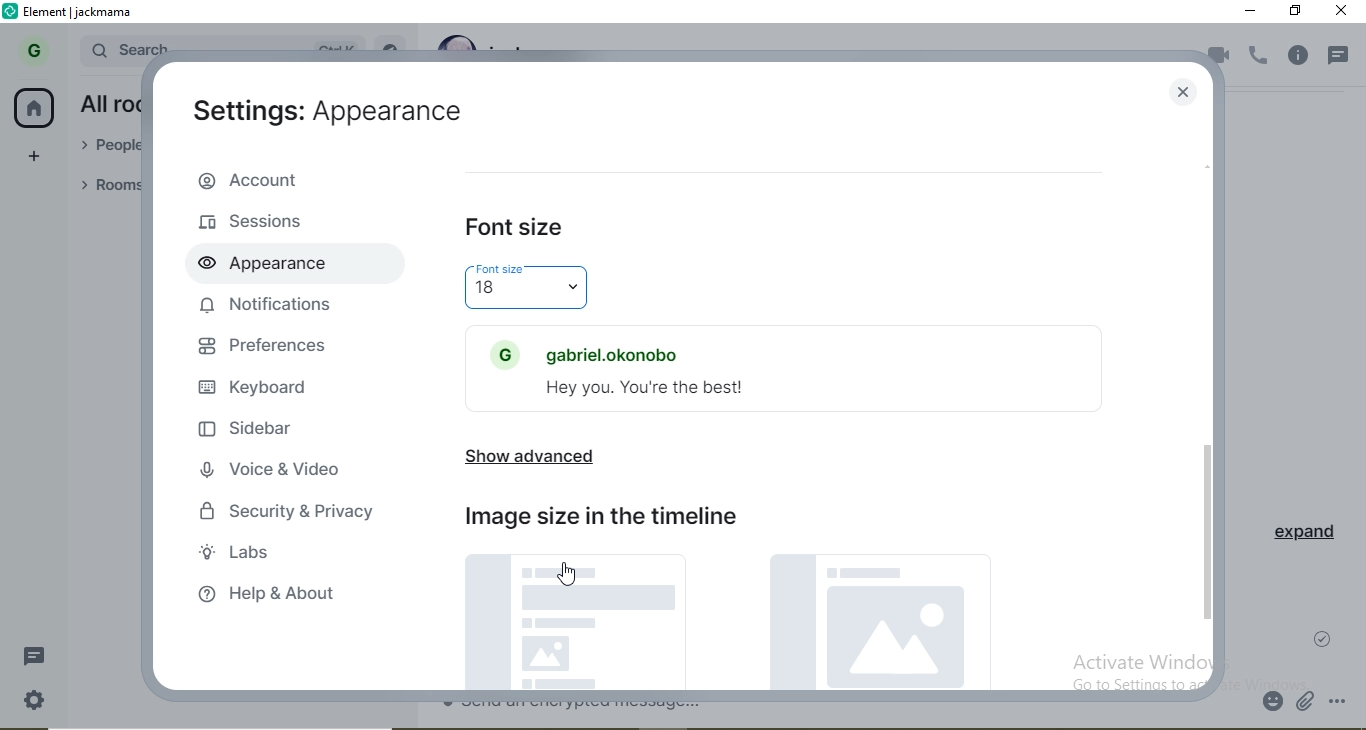 The height and width of the screenshot is (730, 1366). Describe the element at coordinates (646, 388) in the screenshot. I see `Hey you. You're the best!` at that location.